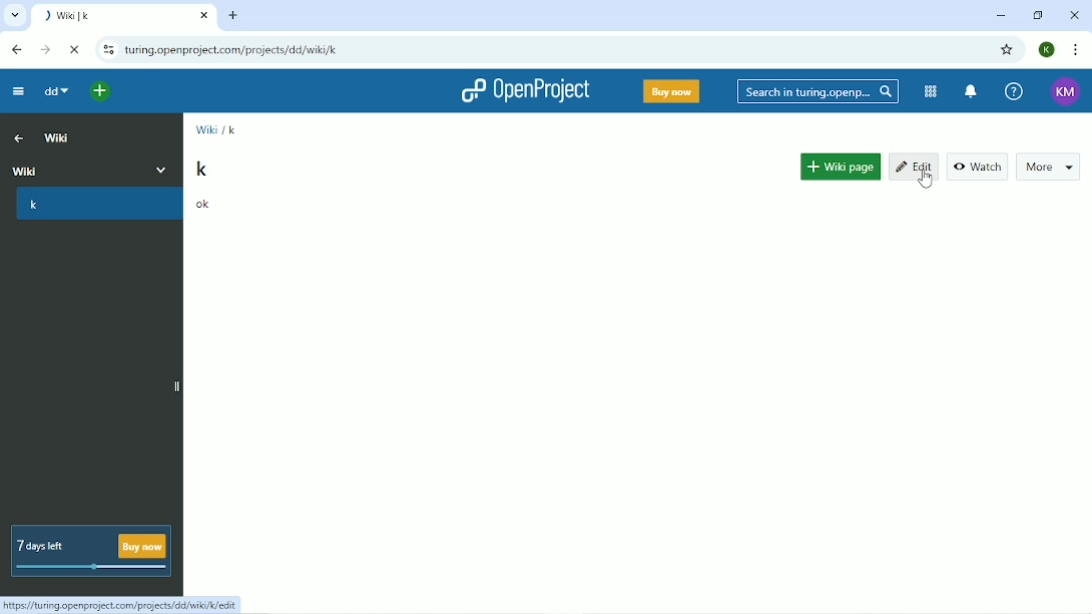  Describe the element at coordinates (59, 139) in the screenshot. I see `Wiki` at that location.